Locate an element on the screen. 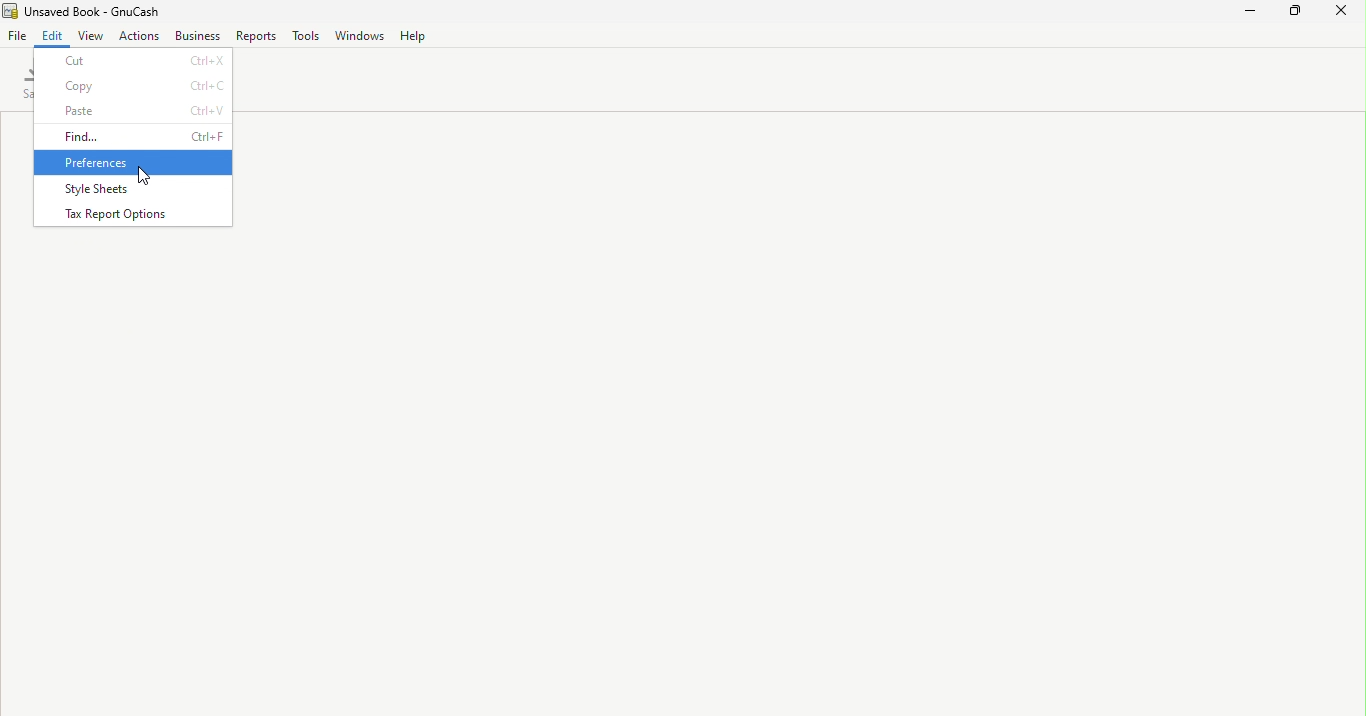 The image size is (1366, 716). Tools is located at coordinates (305, 35).